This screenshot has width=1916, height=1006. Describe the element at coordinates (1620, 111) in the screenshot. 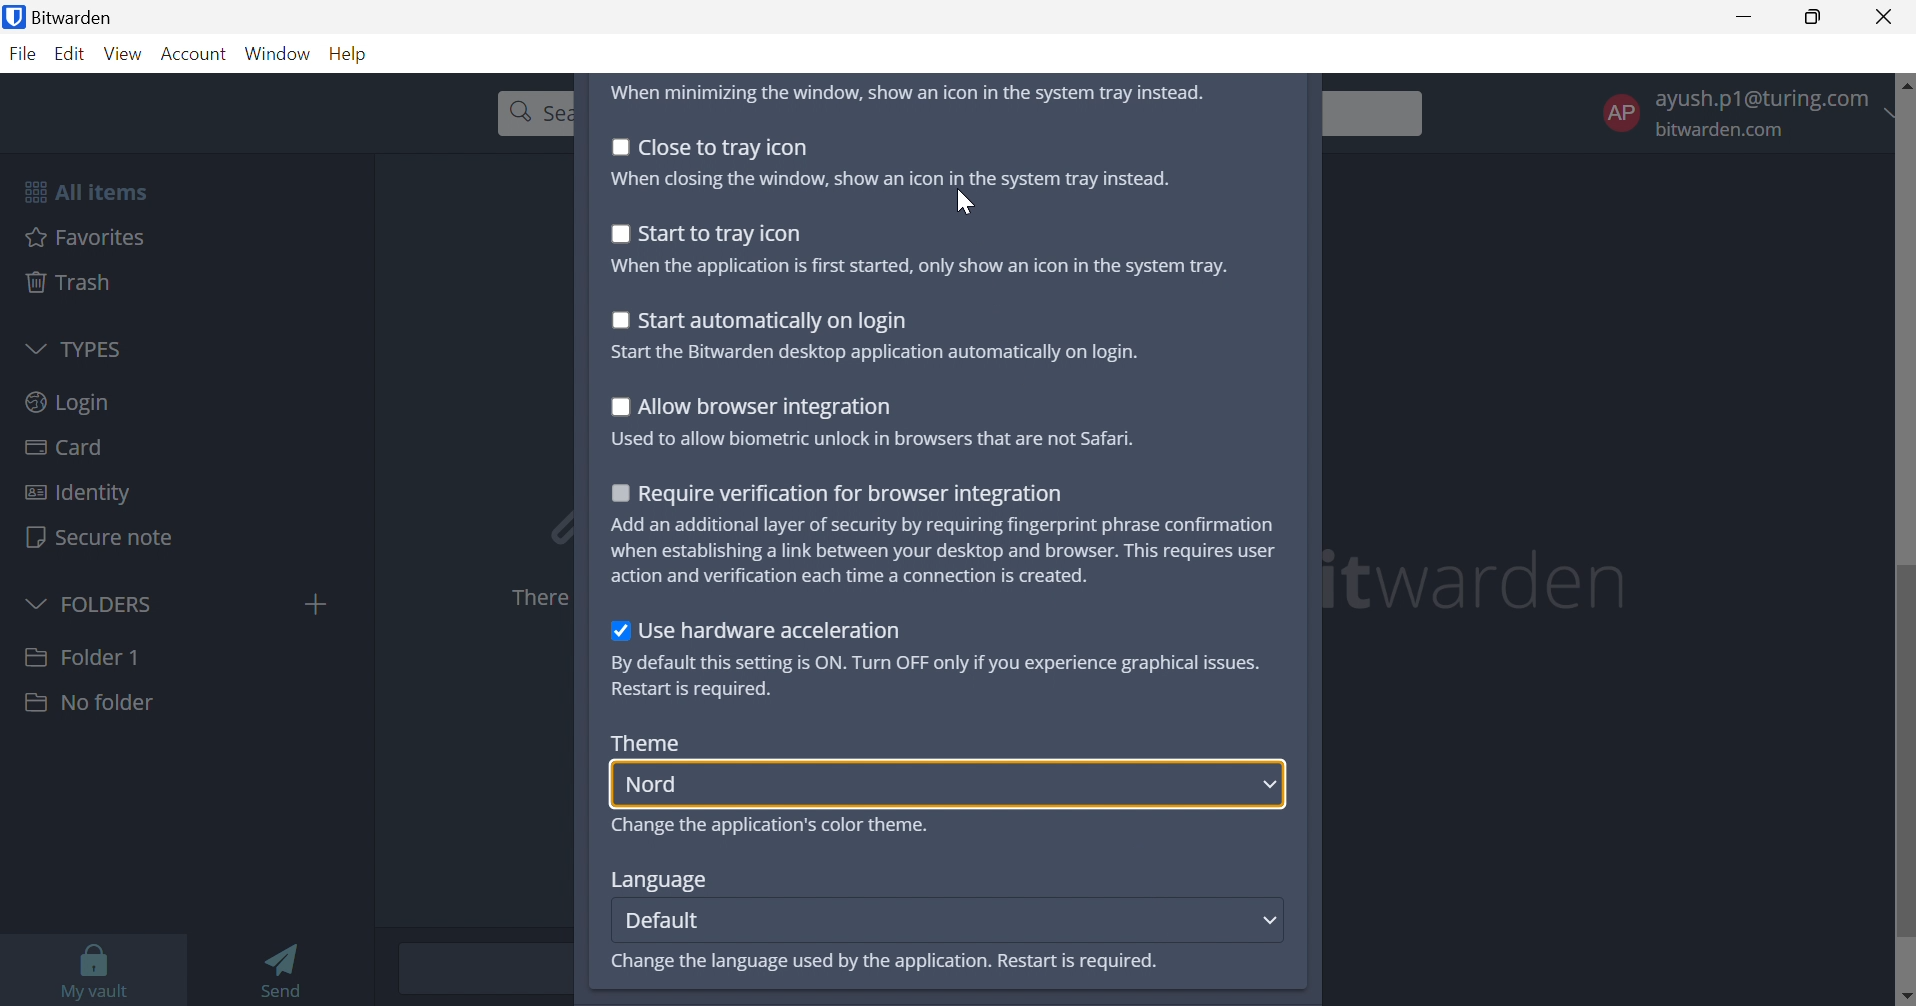

I see `AP` at that location.